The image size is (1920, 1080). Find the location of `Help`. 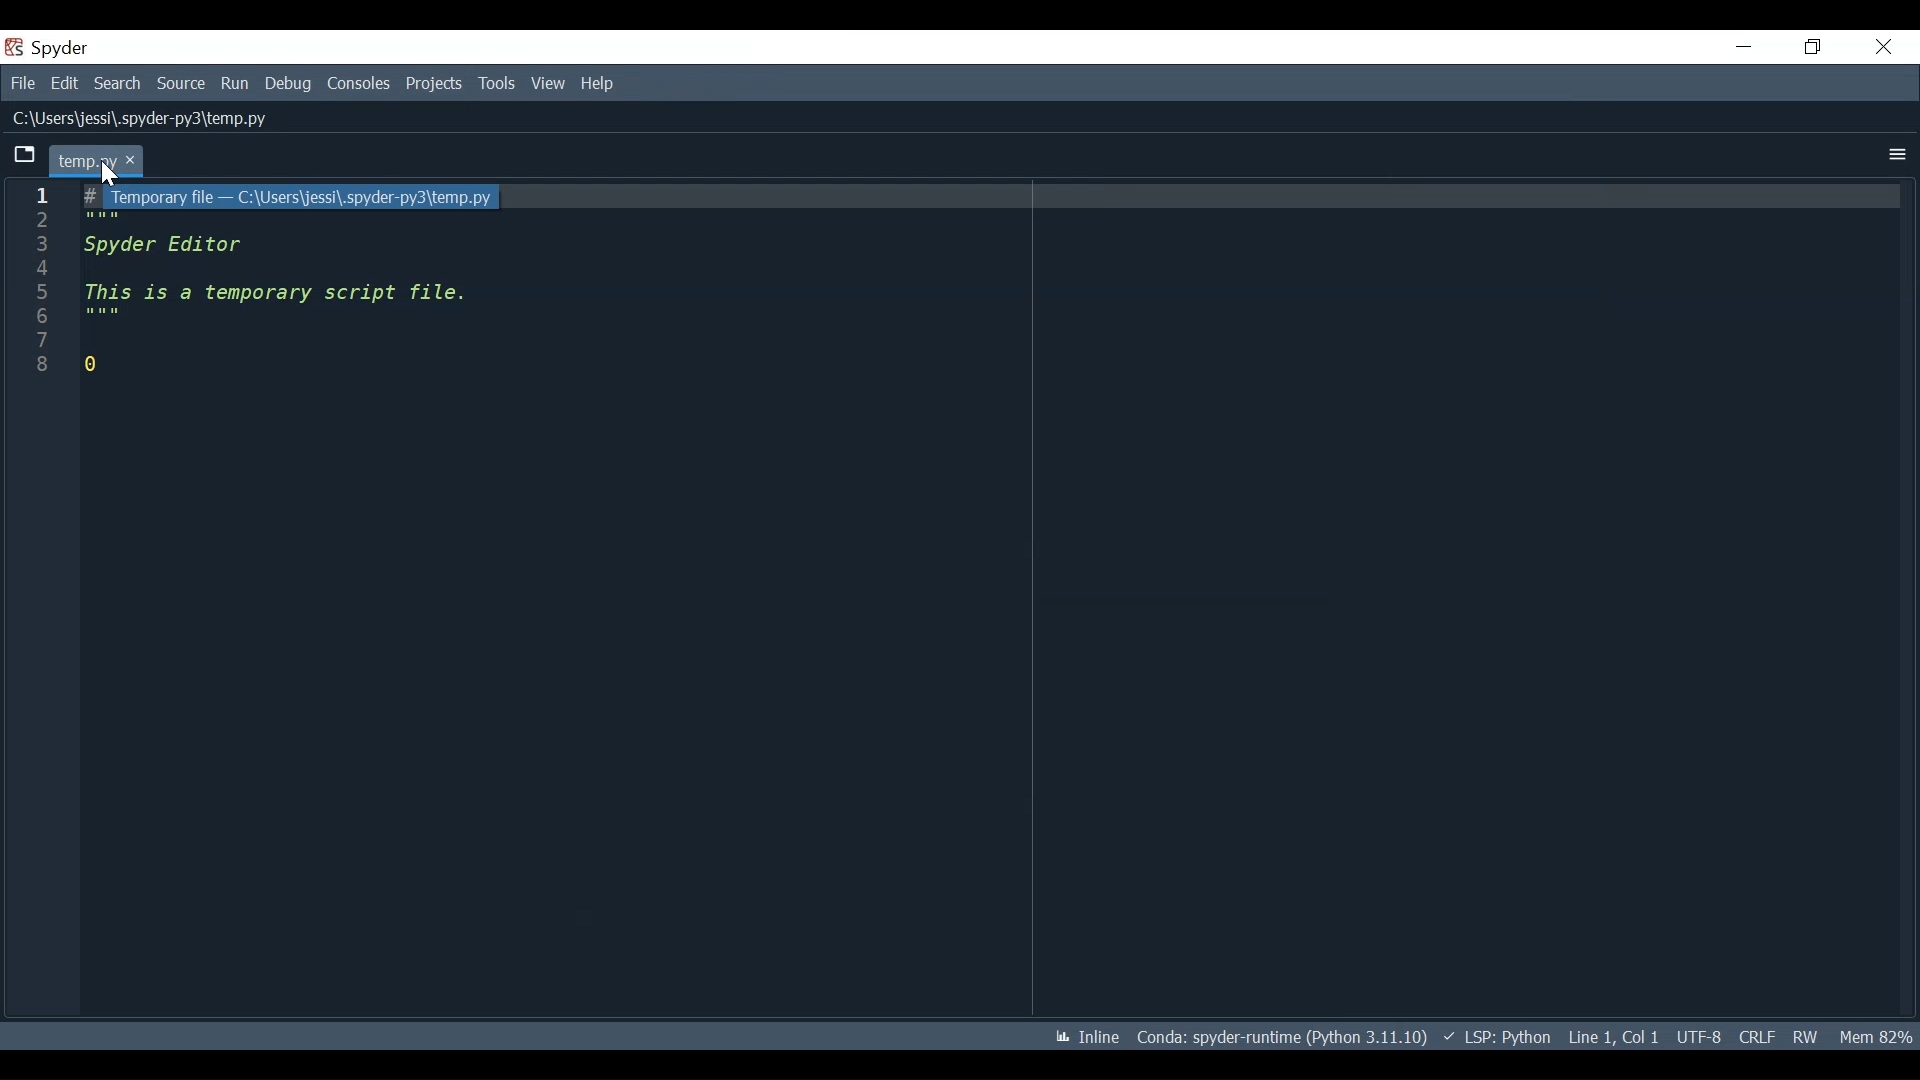

Help is located at coordinates (598, 84).